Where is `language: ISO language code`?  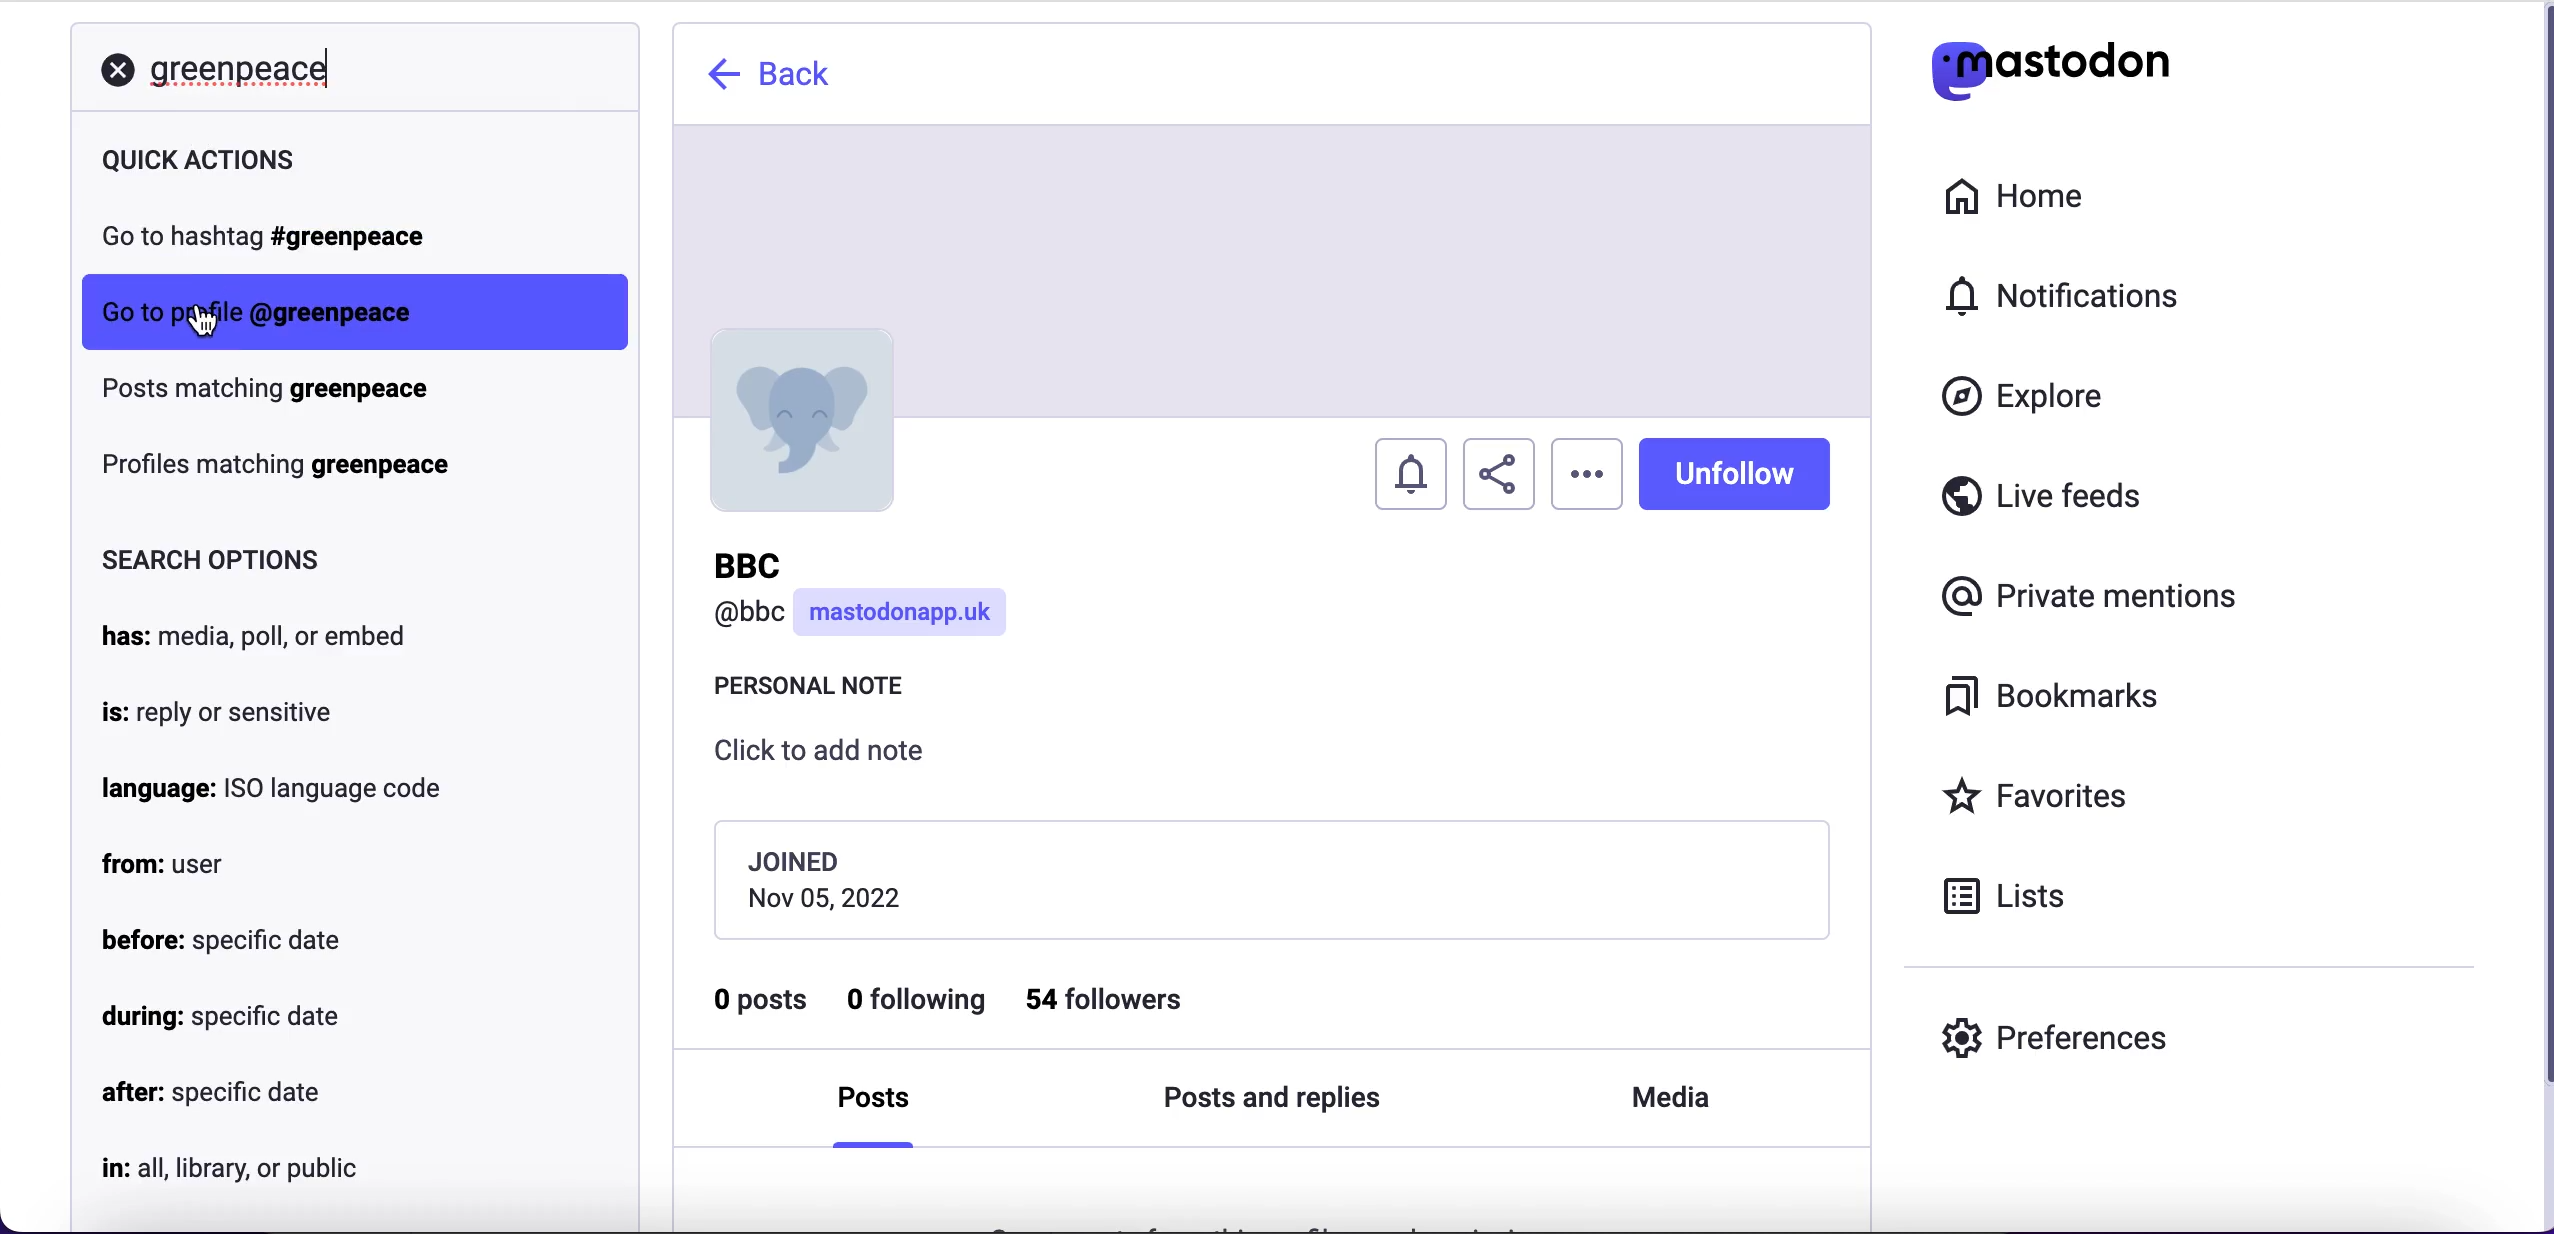
language: ISO language code is located at coordinates (265, 790).